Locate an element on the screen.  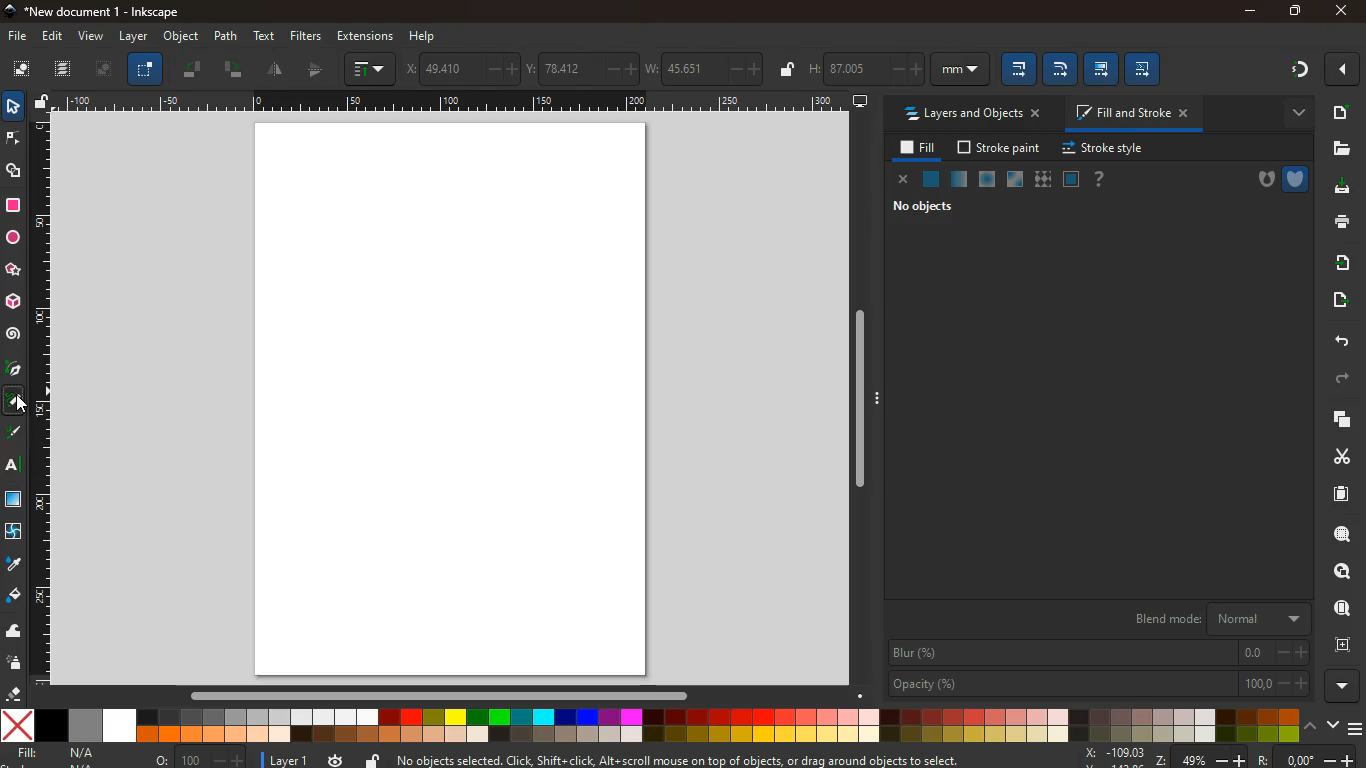
frame is located at coordinates (1344, 572).